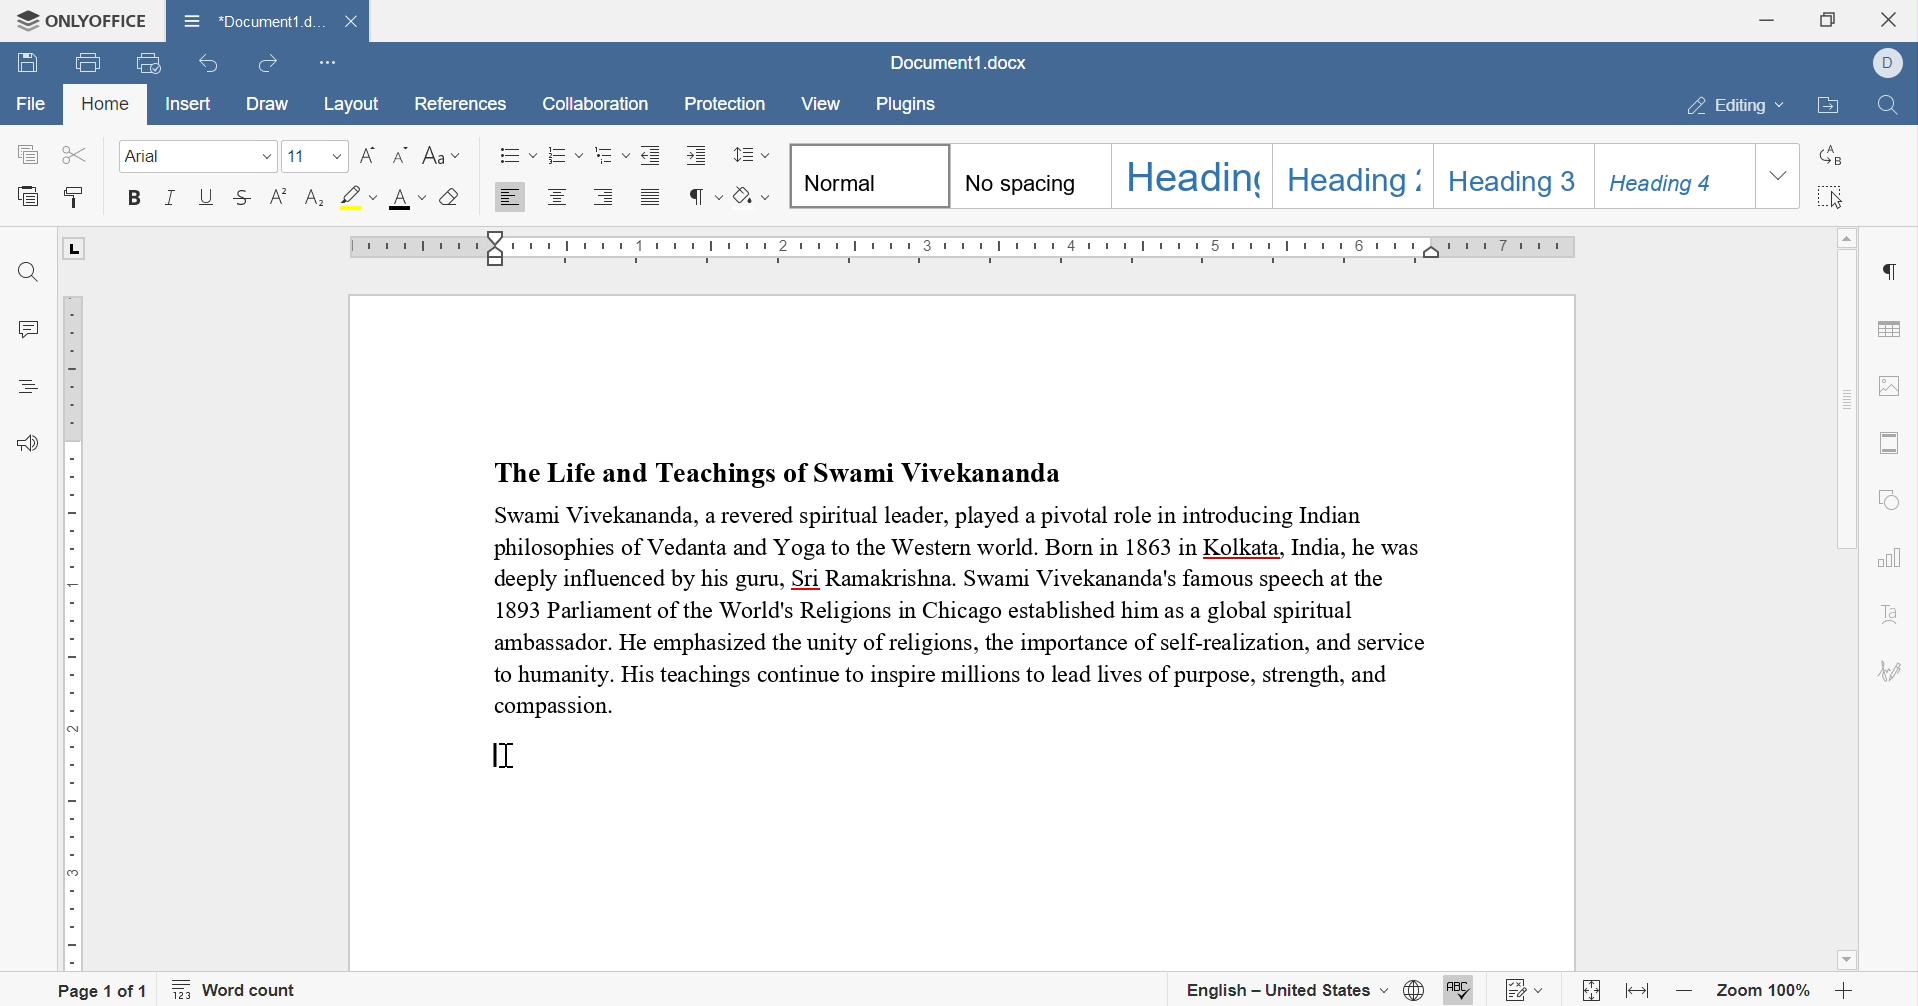  Describe the element at coordinates (338, 158) in the screenshot. I see `drop down` at that location.